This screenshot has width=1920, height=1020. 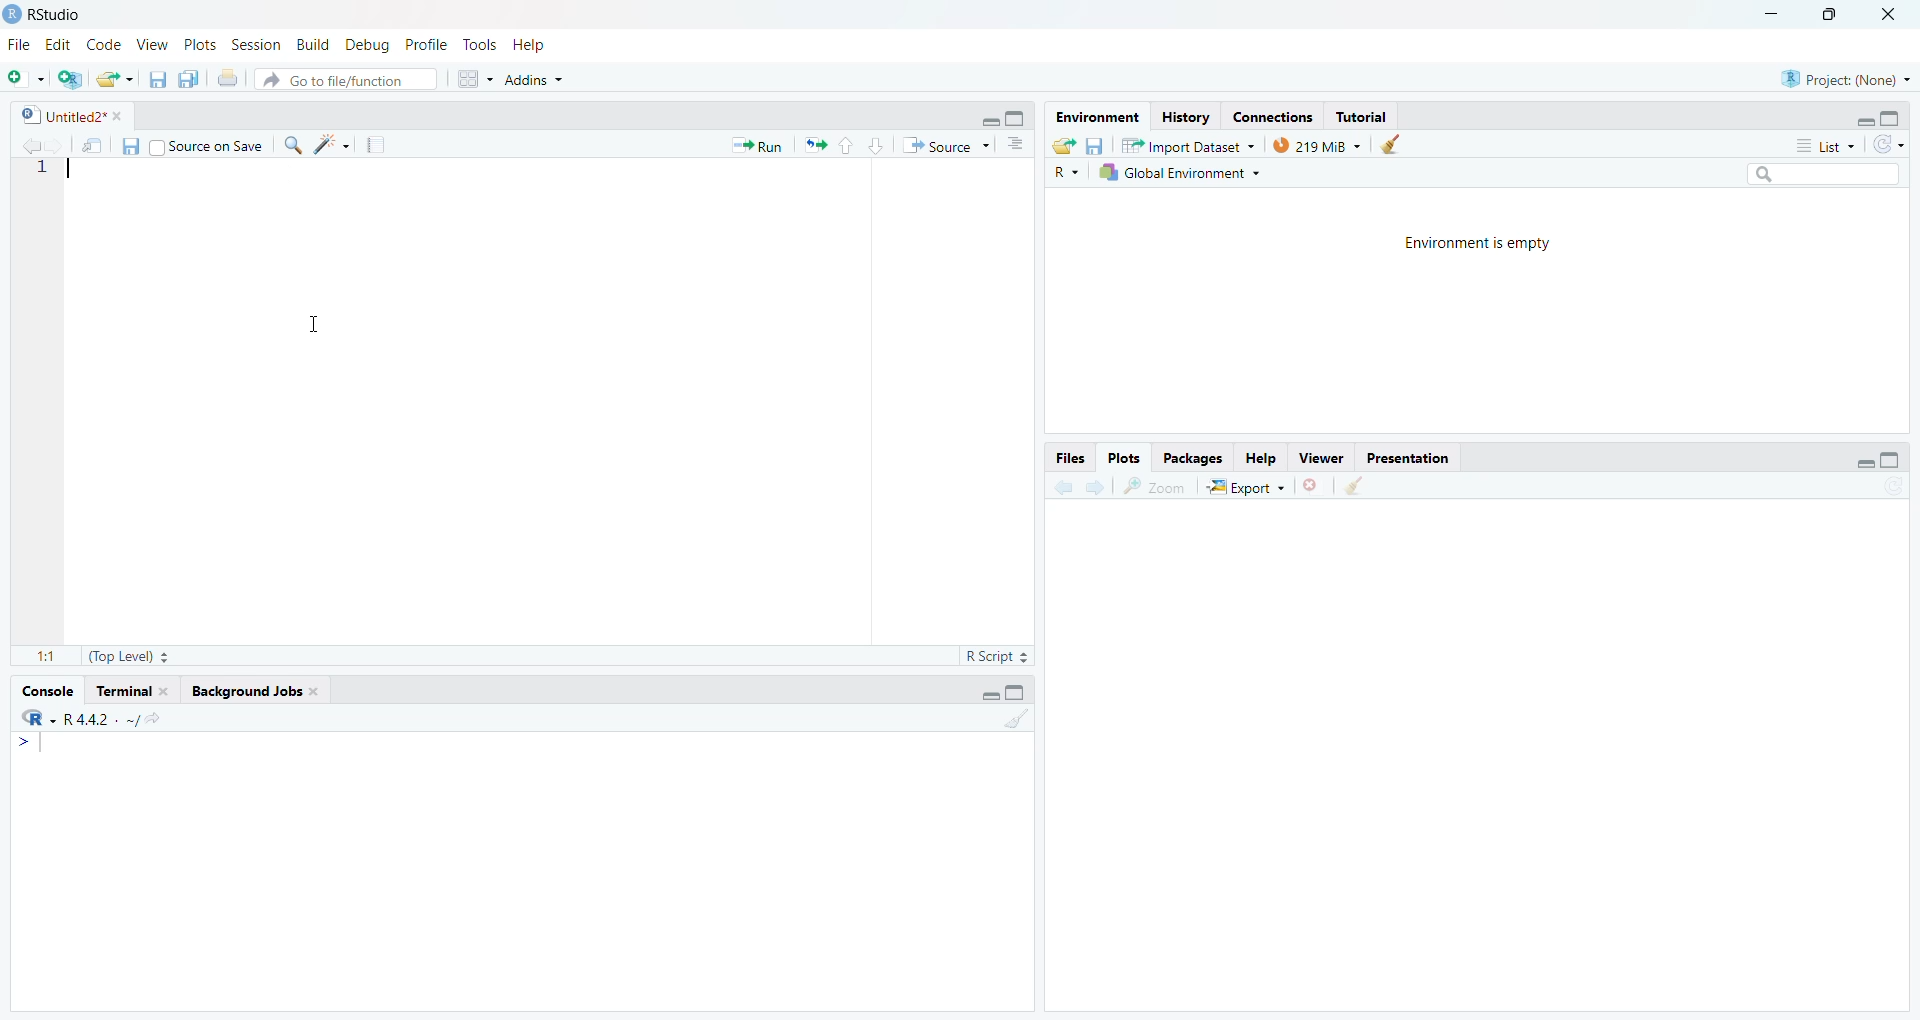 What do you see at coordinates (876, 145) in the screenshot?
I see `Go to next section` at bounding box center [876, 145].